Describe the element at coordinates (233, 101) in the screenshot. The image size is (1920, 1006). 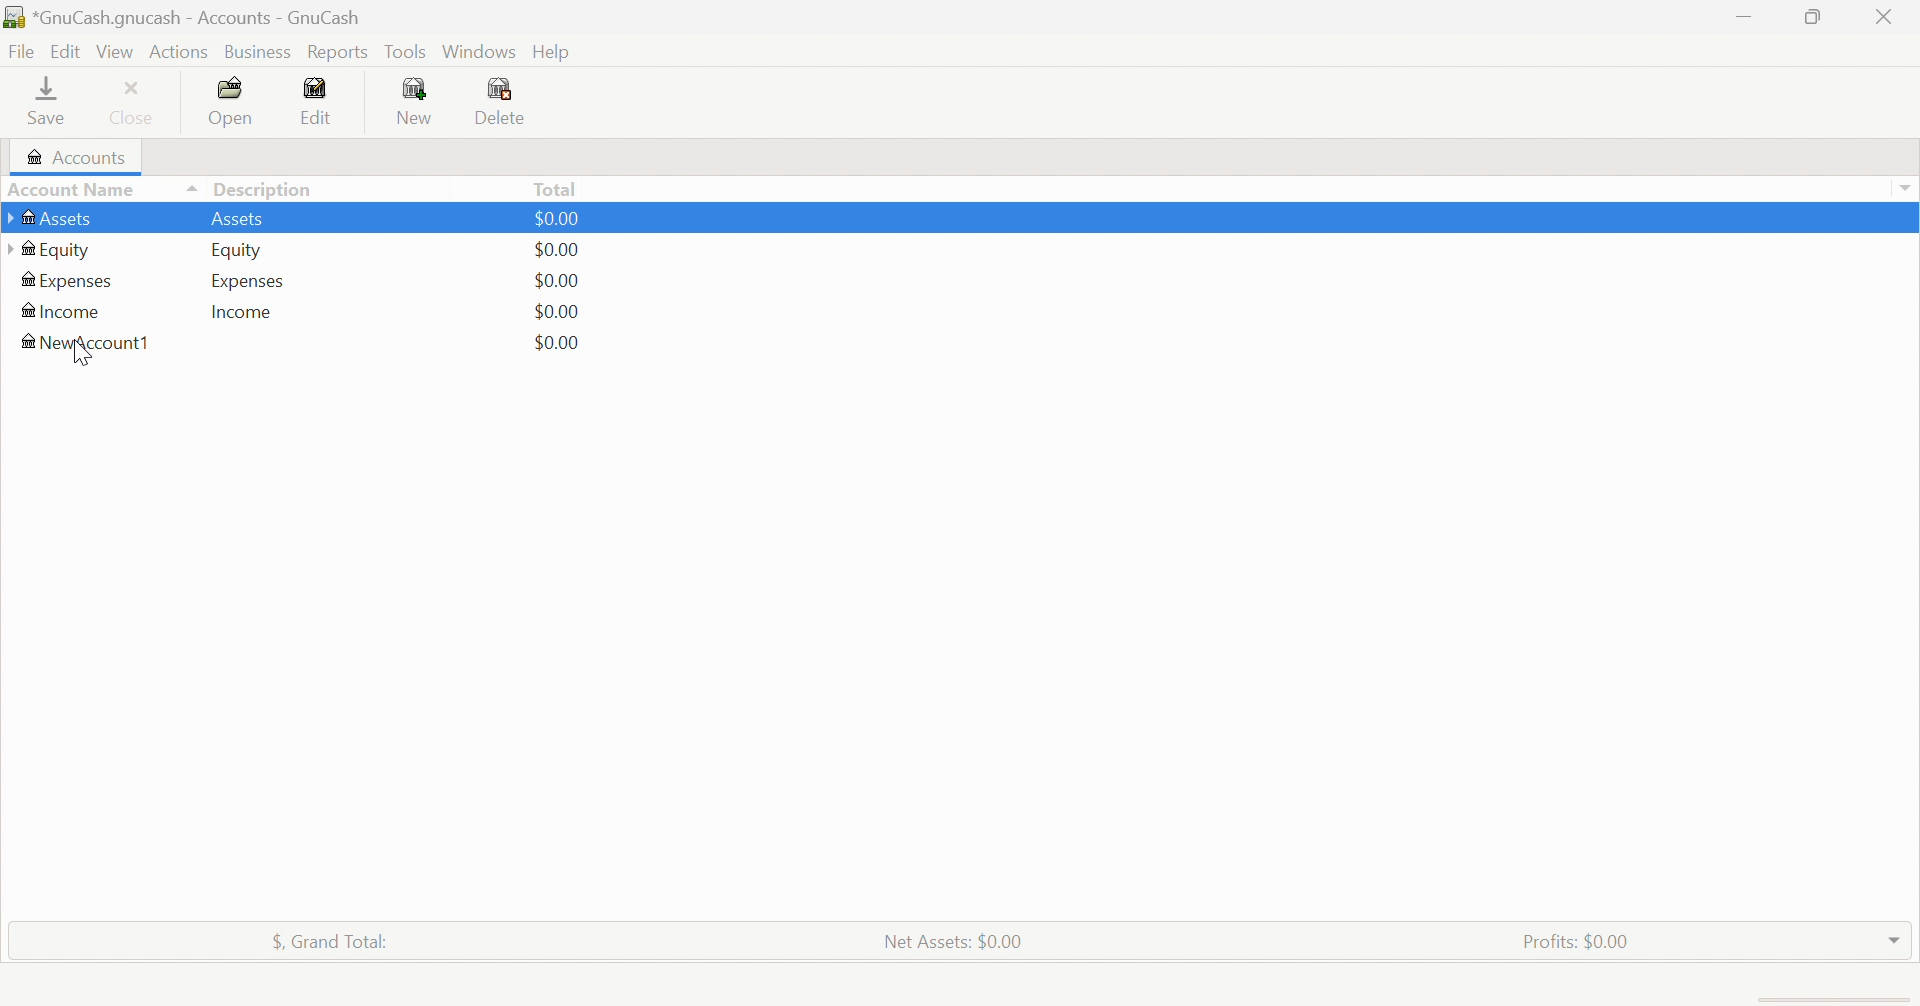
I see `Open` at that location.